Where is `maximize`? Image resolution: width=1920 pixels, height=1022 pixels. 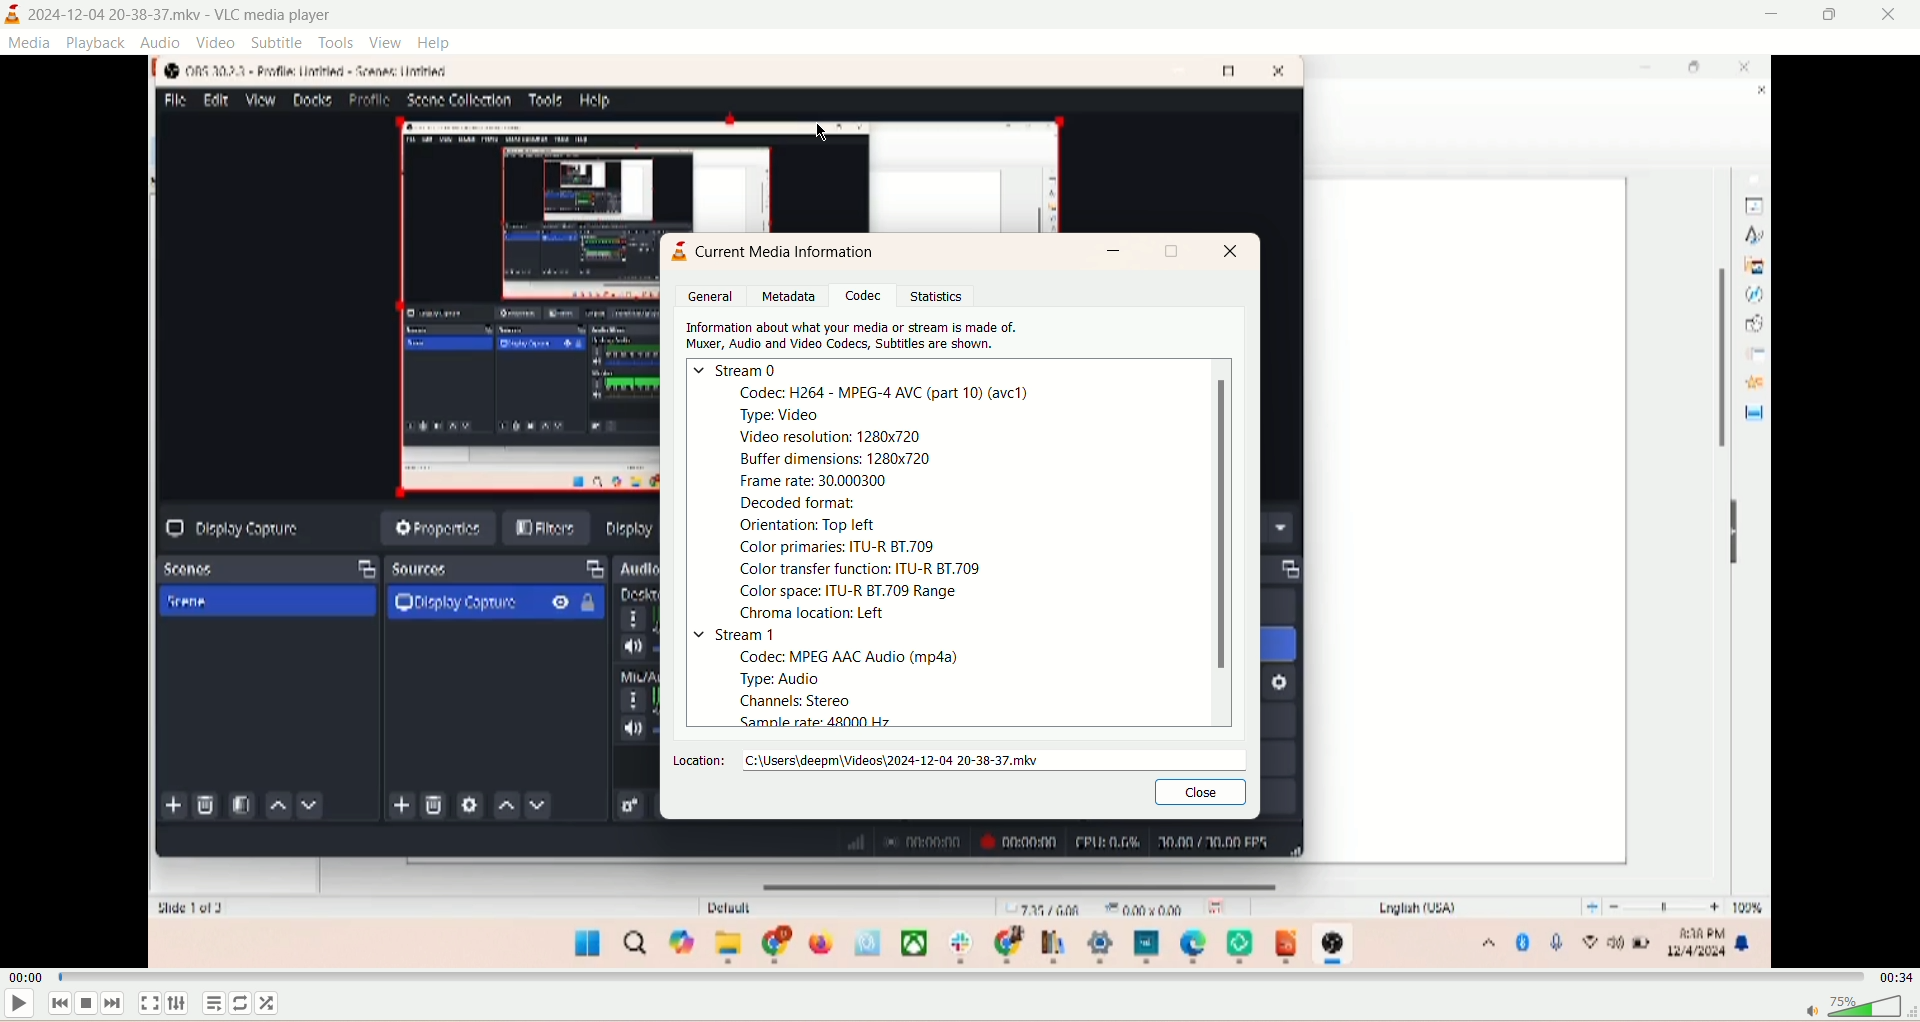
maximize is located at coordinates (1172, 249).